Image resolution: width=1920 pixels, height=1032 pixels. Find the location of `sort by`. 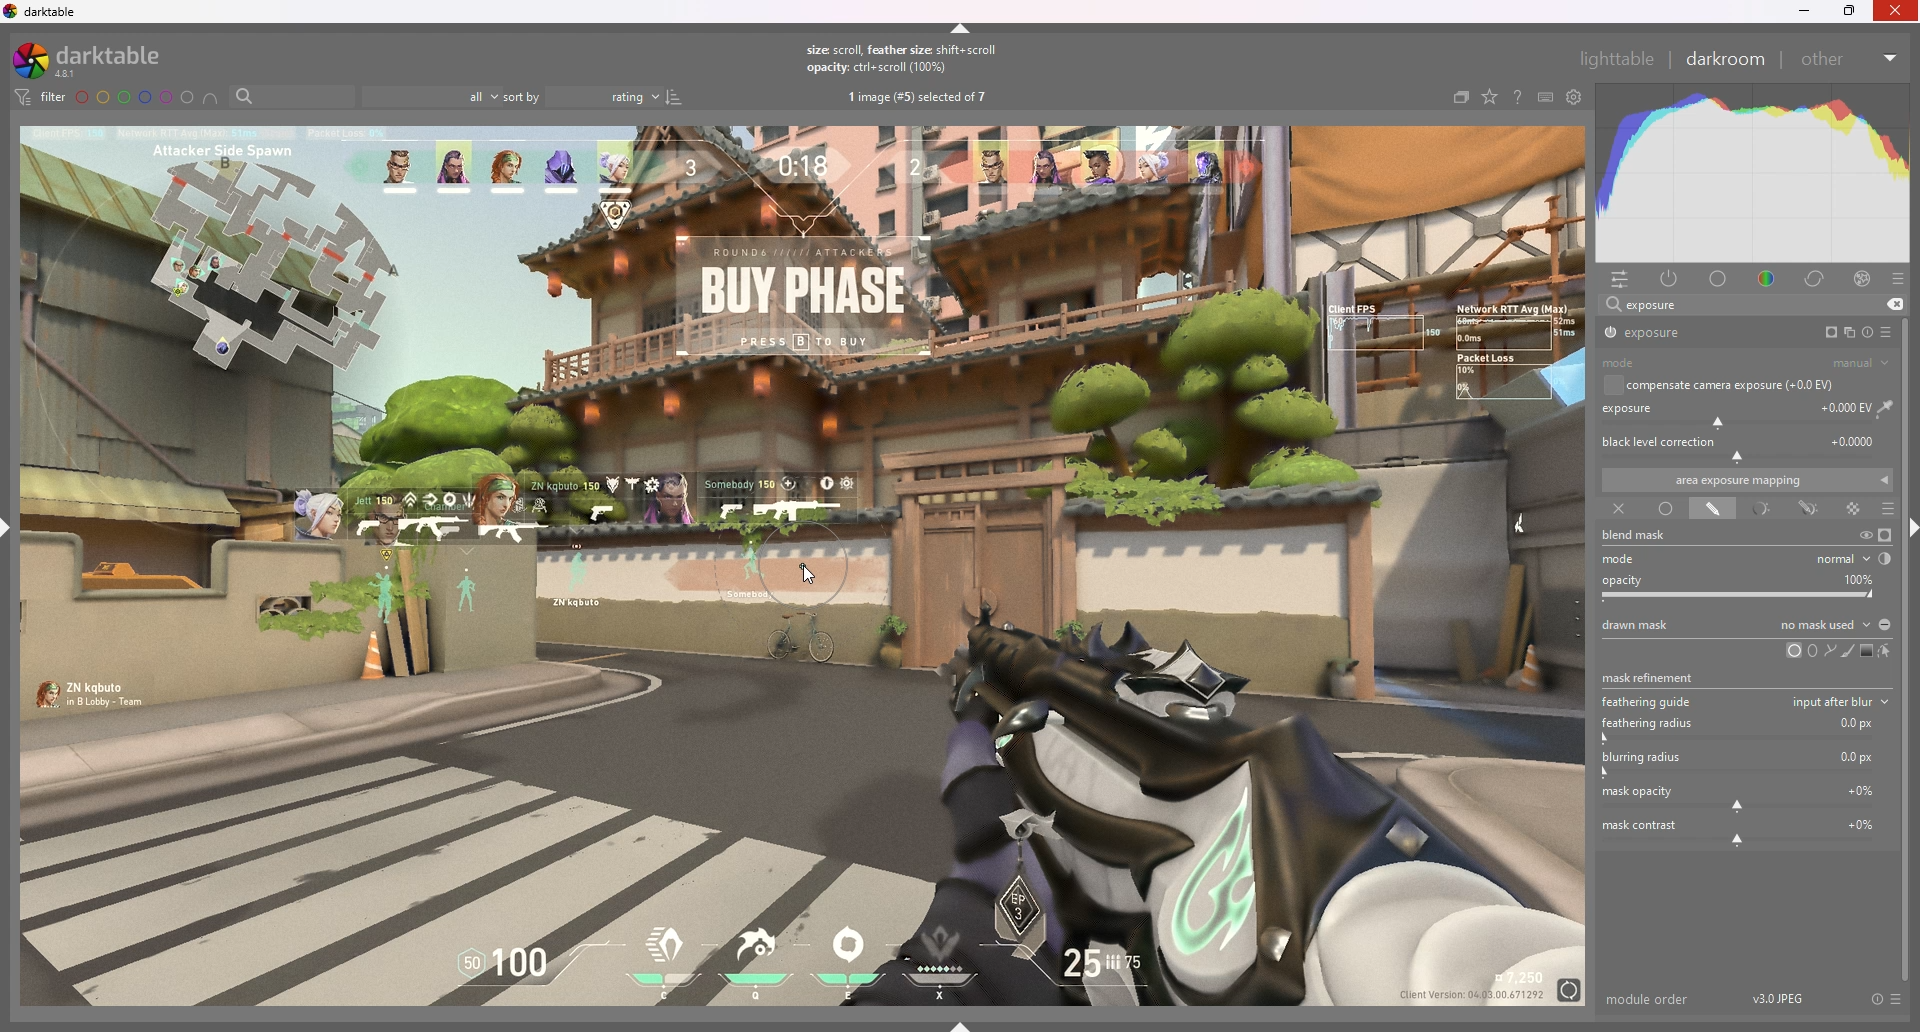

sort by is located at coordinates (583, 96).